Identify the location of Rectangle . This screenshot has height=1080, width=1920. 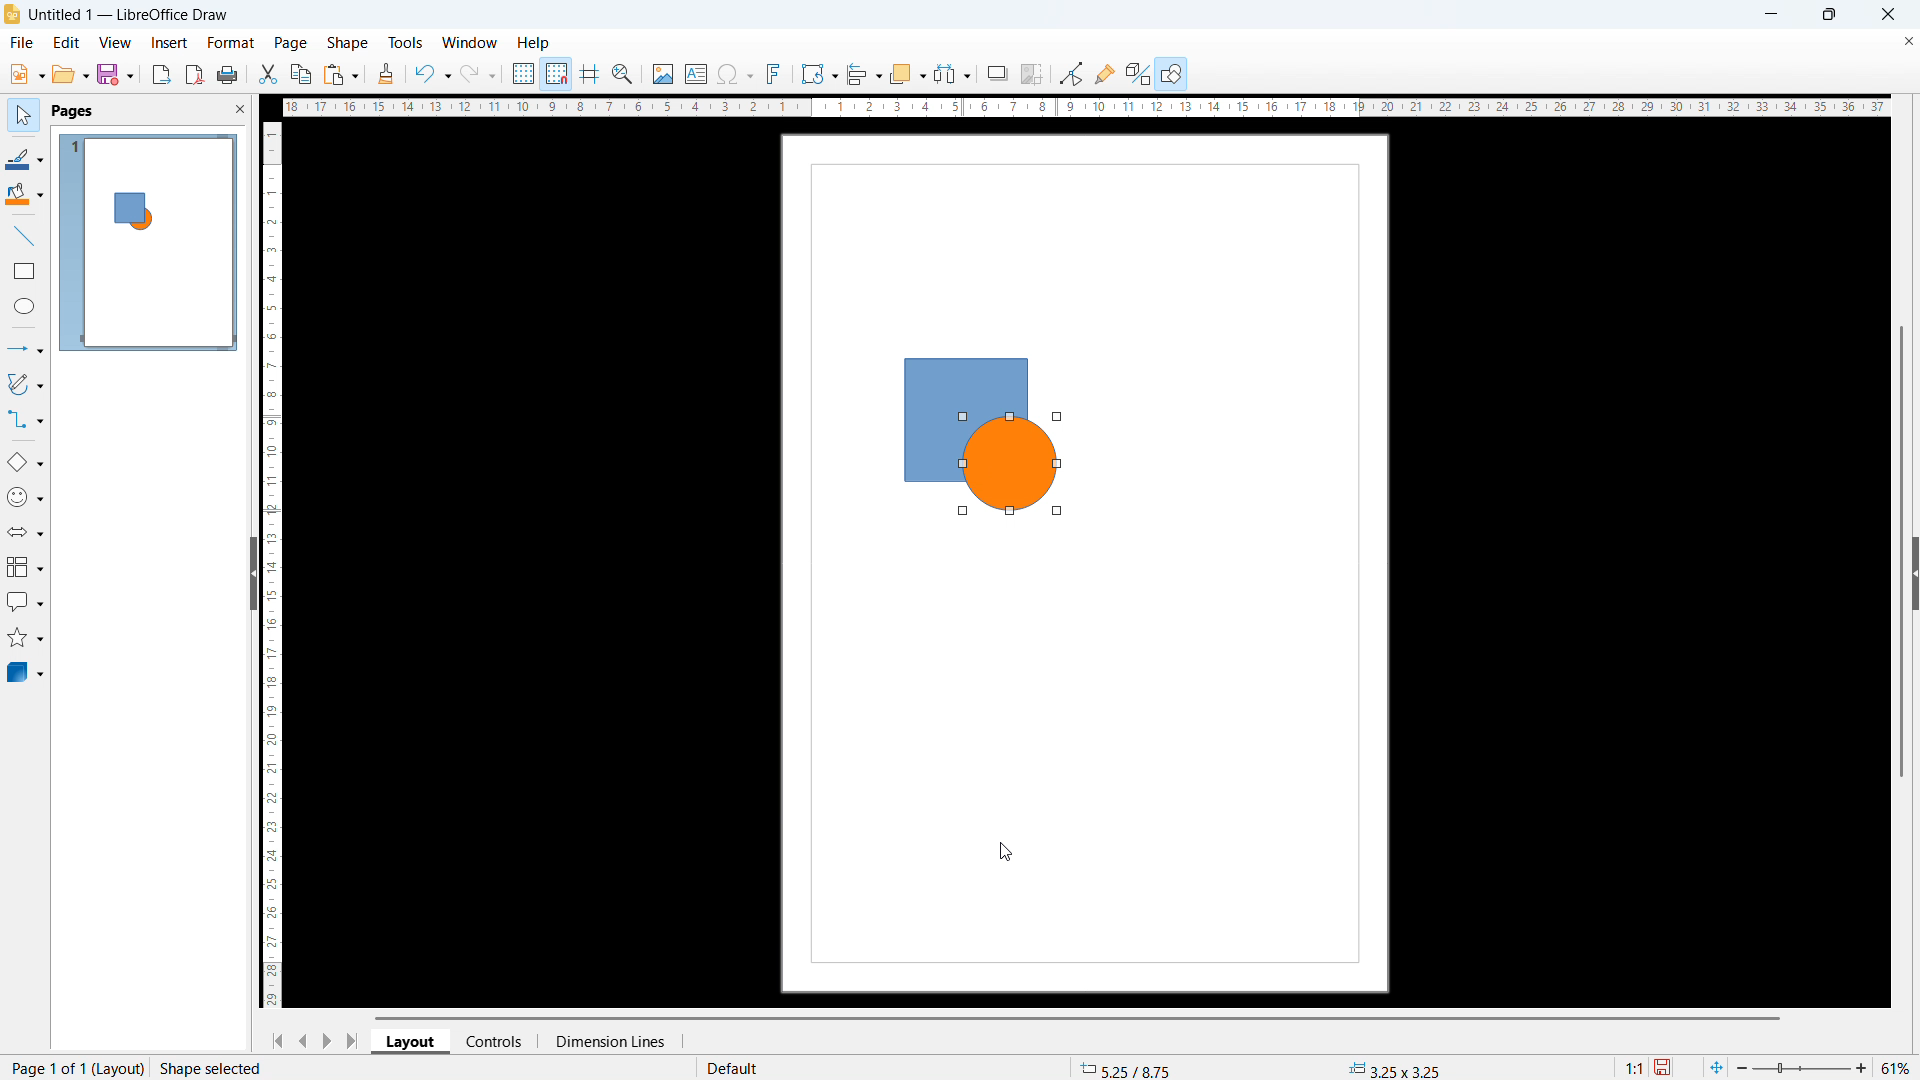
(25, 270).